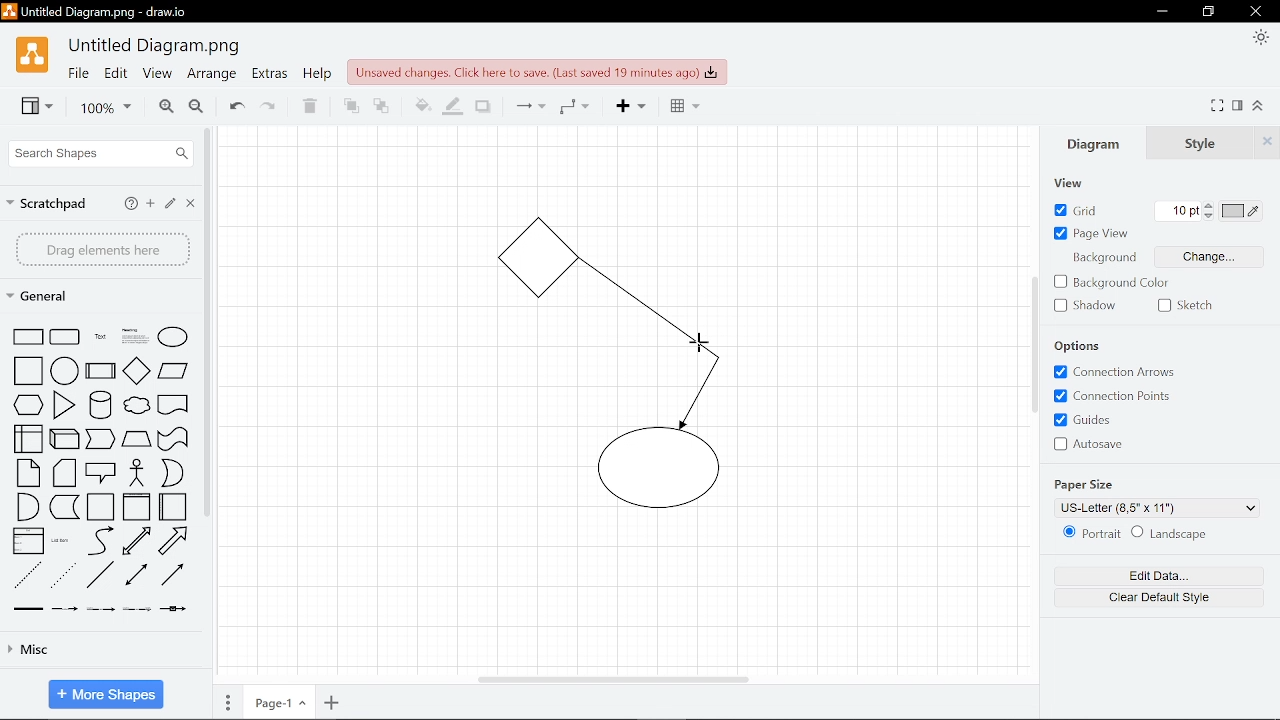 Image resolution: width=1280 pixels, height=720 pixels. I want to click on shape, so click(174, 507).